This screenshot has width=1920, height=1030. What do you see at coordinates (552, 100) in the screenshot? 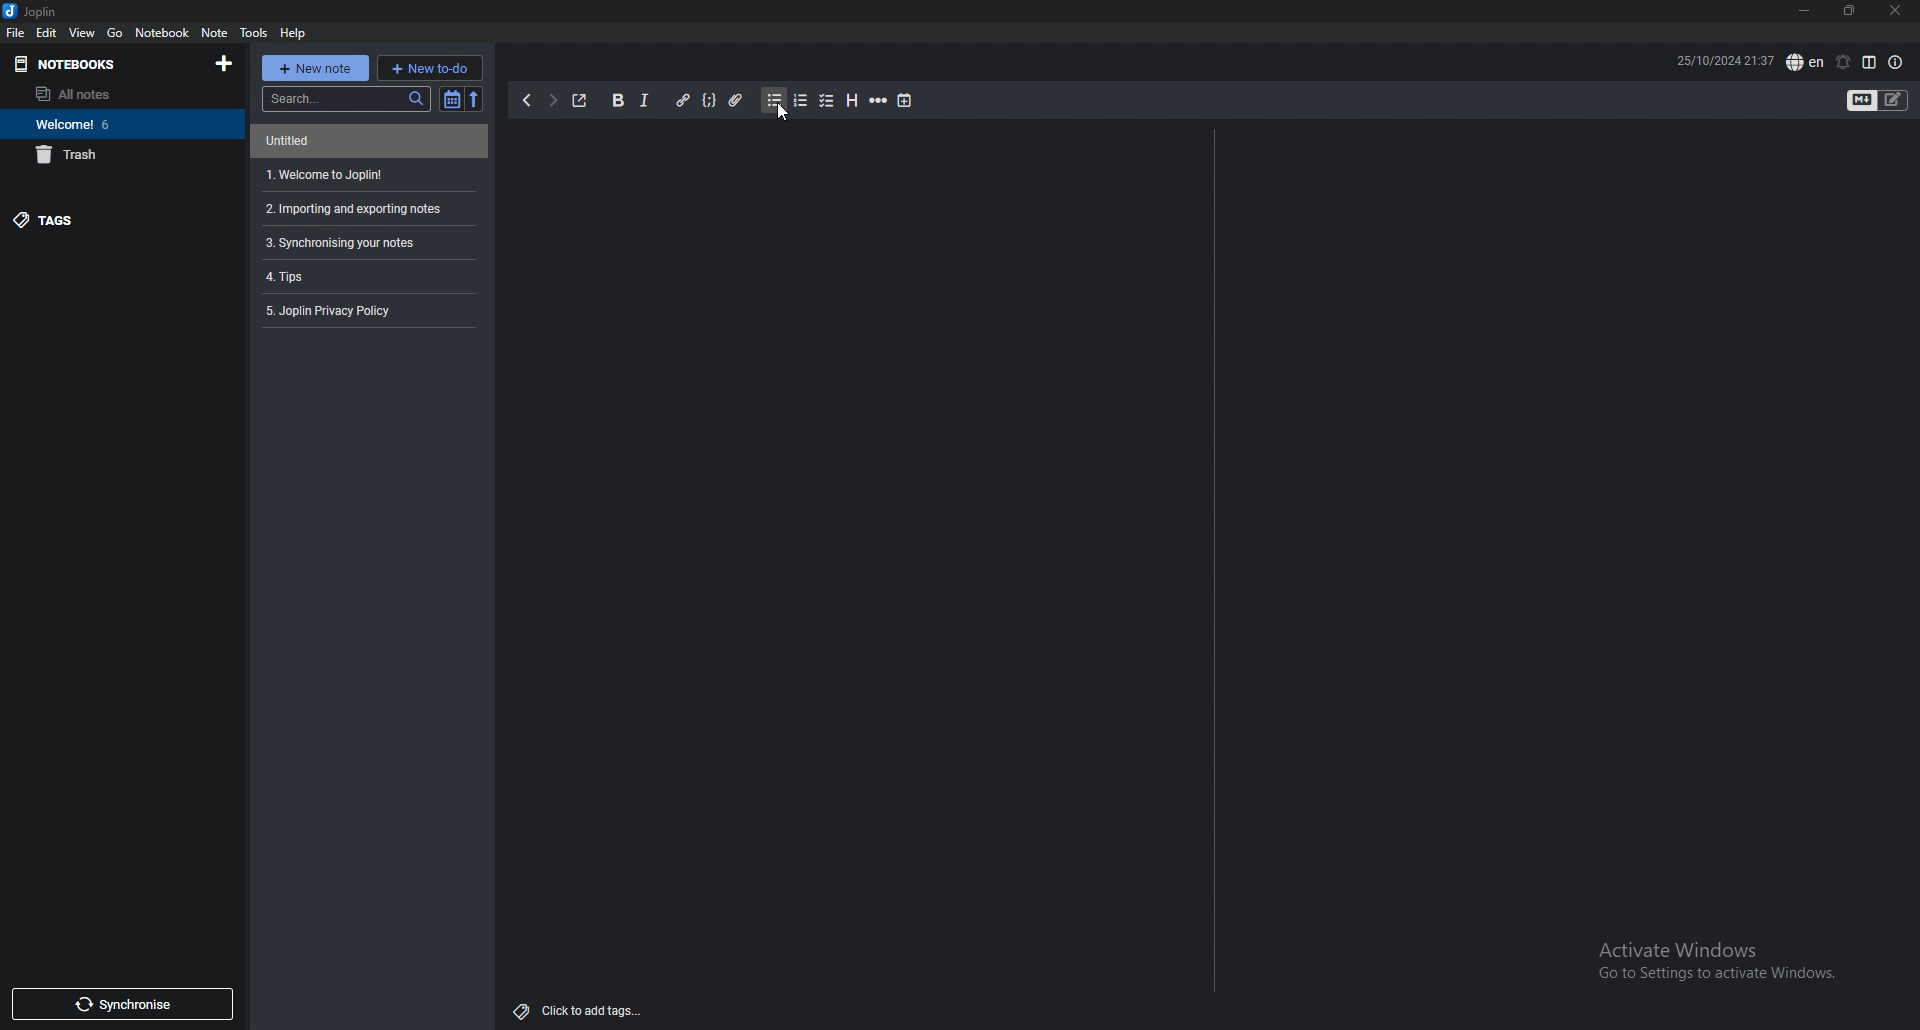
I see `forward` at bounding box center [552, 100].